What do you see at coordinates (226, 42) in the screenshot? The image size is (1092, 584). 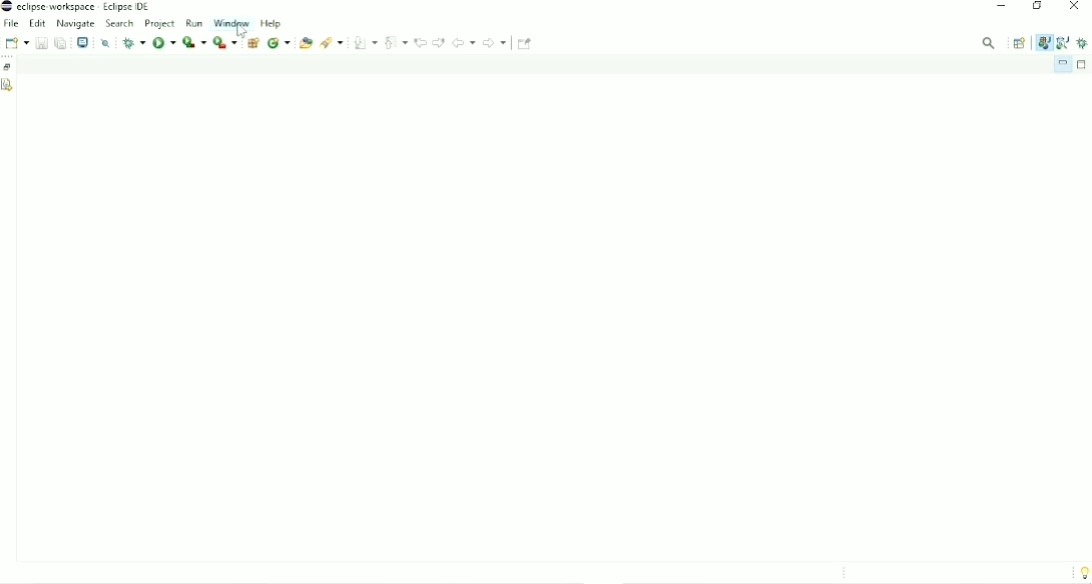 I see `Run last tool` at bounding box center [226, 42].